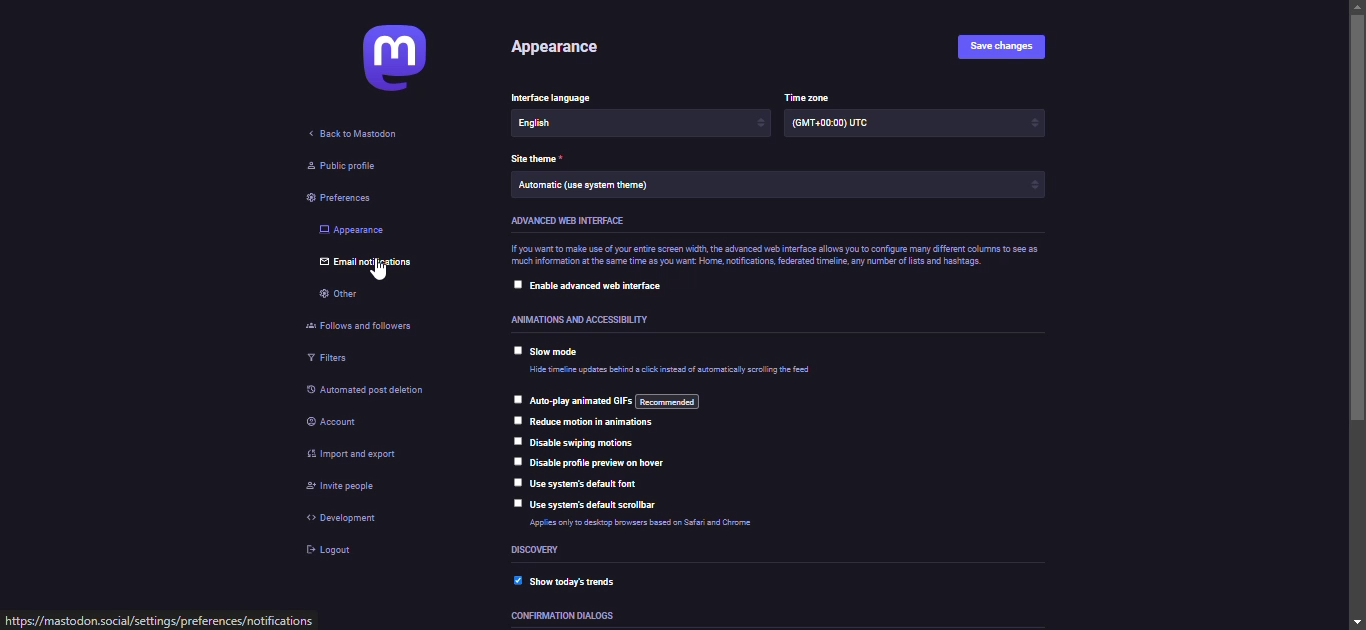 This screenshot has width=1366, height=630. What do you see at coordinates (670, 370) in the screenshot?
I see `info` at bounding box center [670, 370].